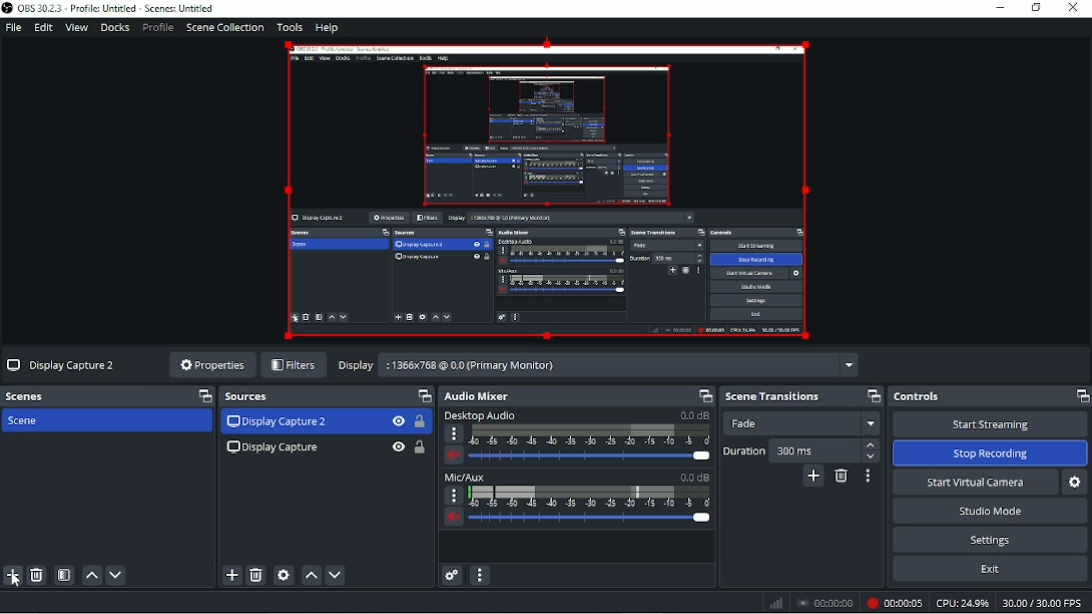 The height and width of the screenshot is (614, 1092). What do you see at coordinates (478, 397) in the screenshot?
I see `Audio Mixer` at bounding box center [478, 397].